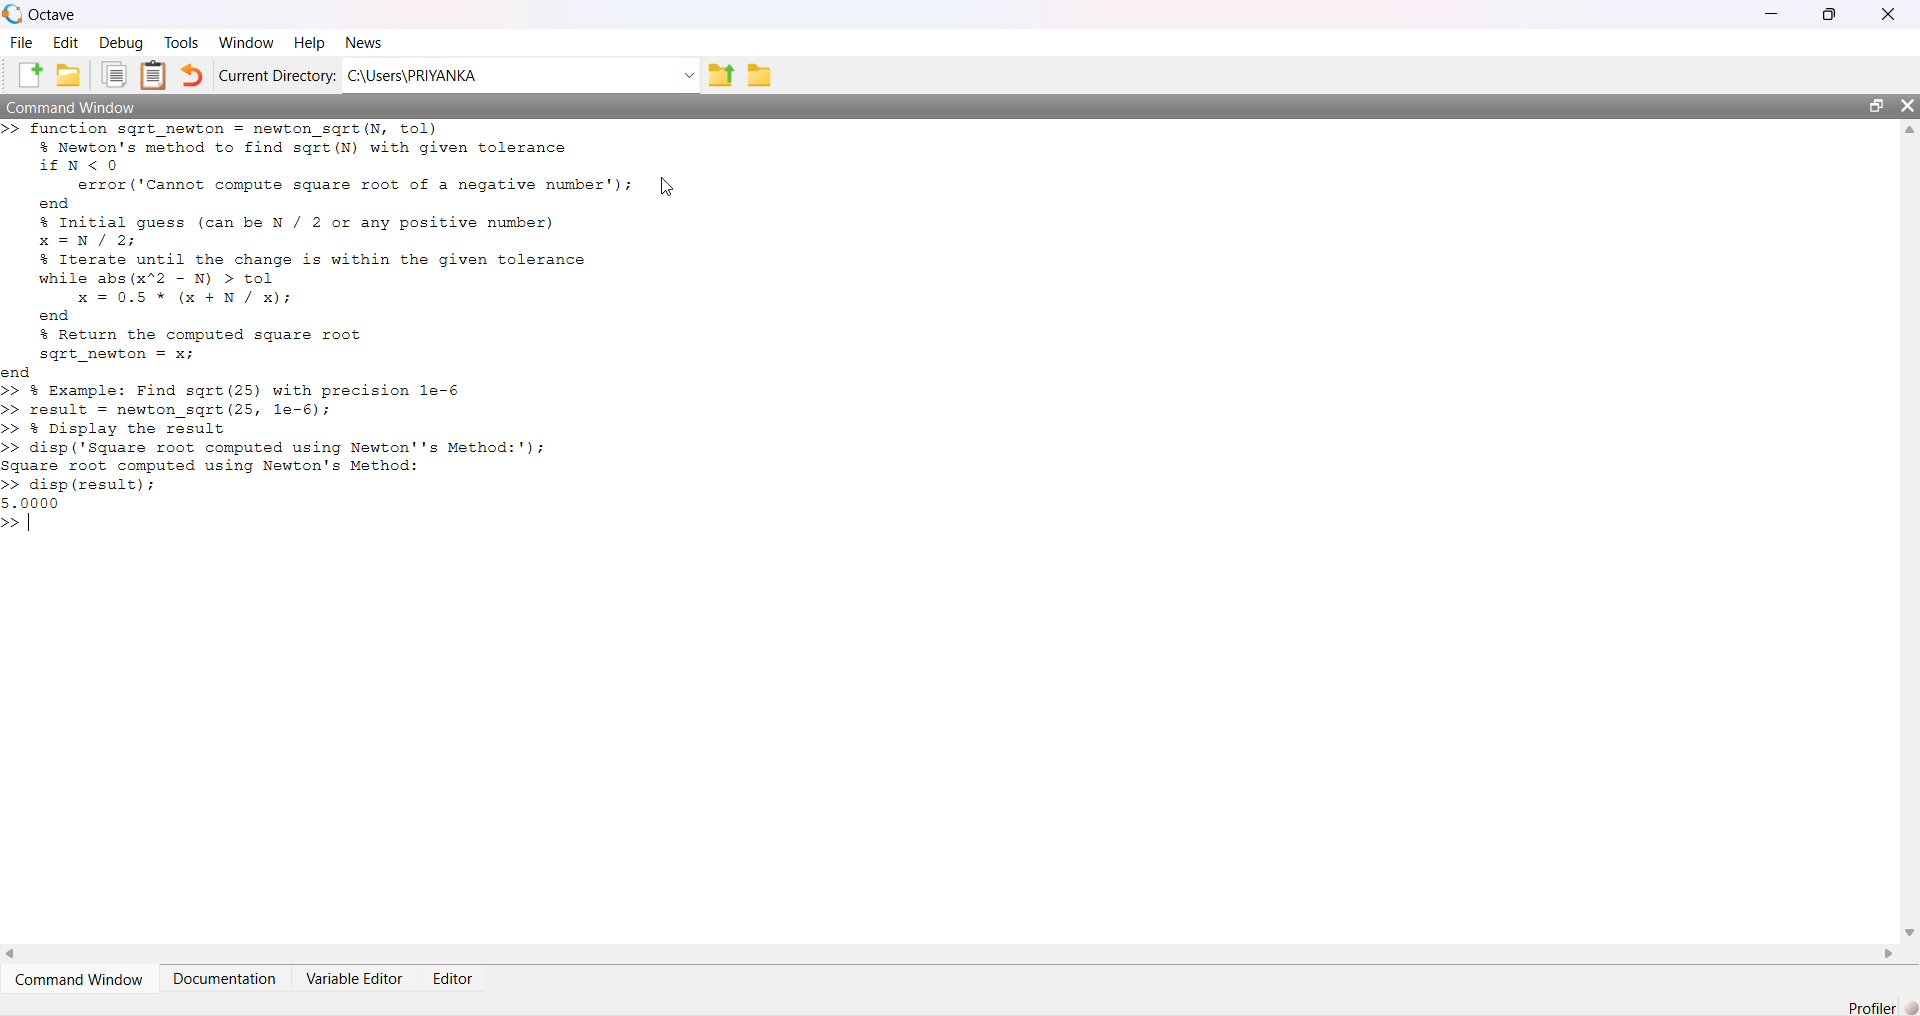 The width and height of the screenshot is (1920, 1016). Describe the element at coordinates (280, 75) in the screenshot. I see `Current Directory:` at that location.